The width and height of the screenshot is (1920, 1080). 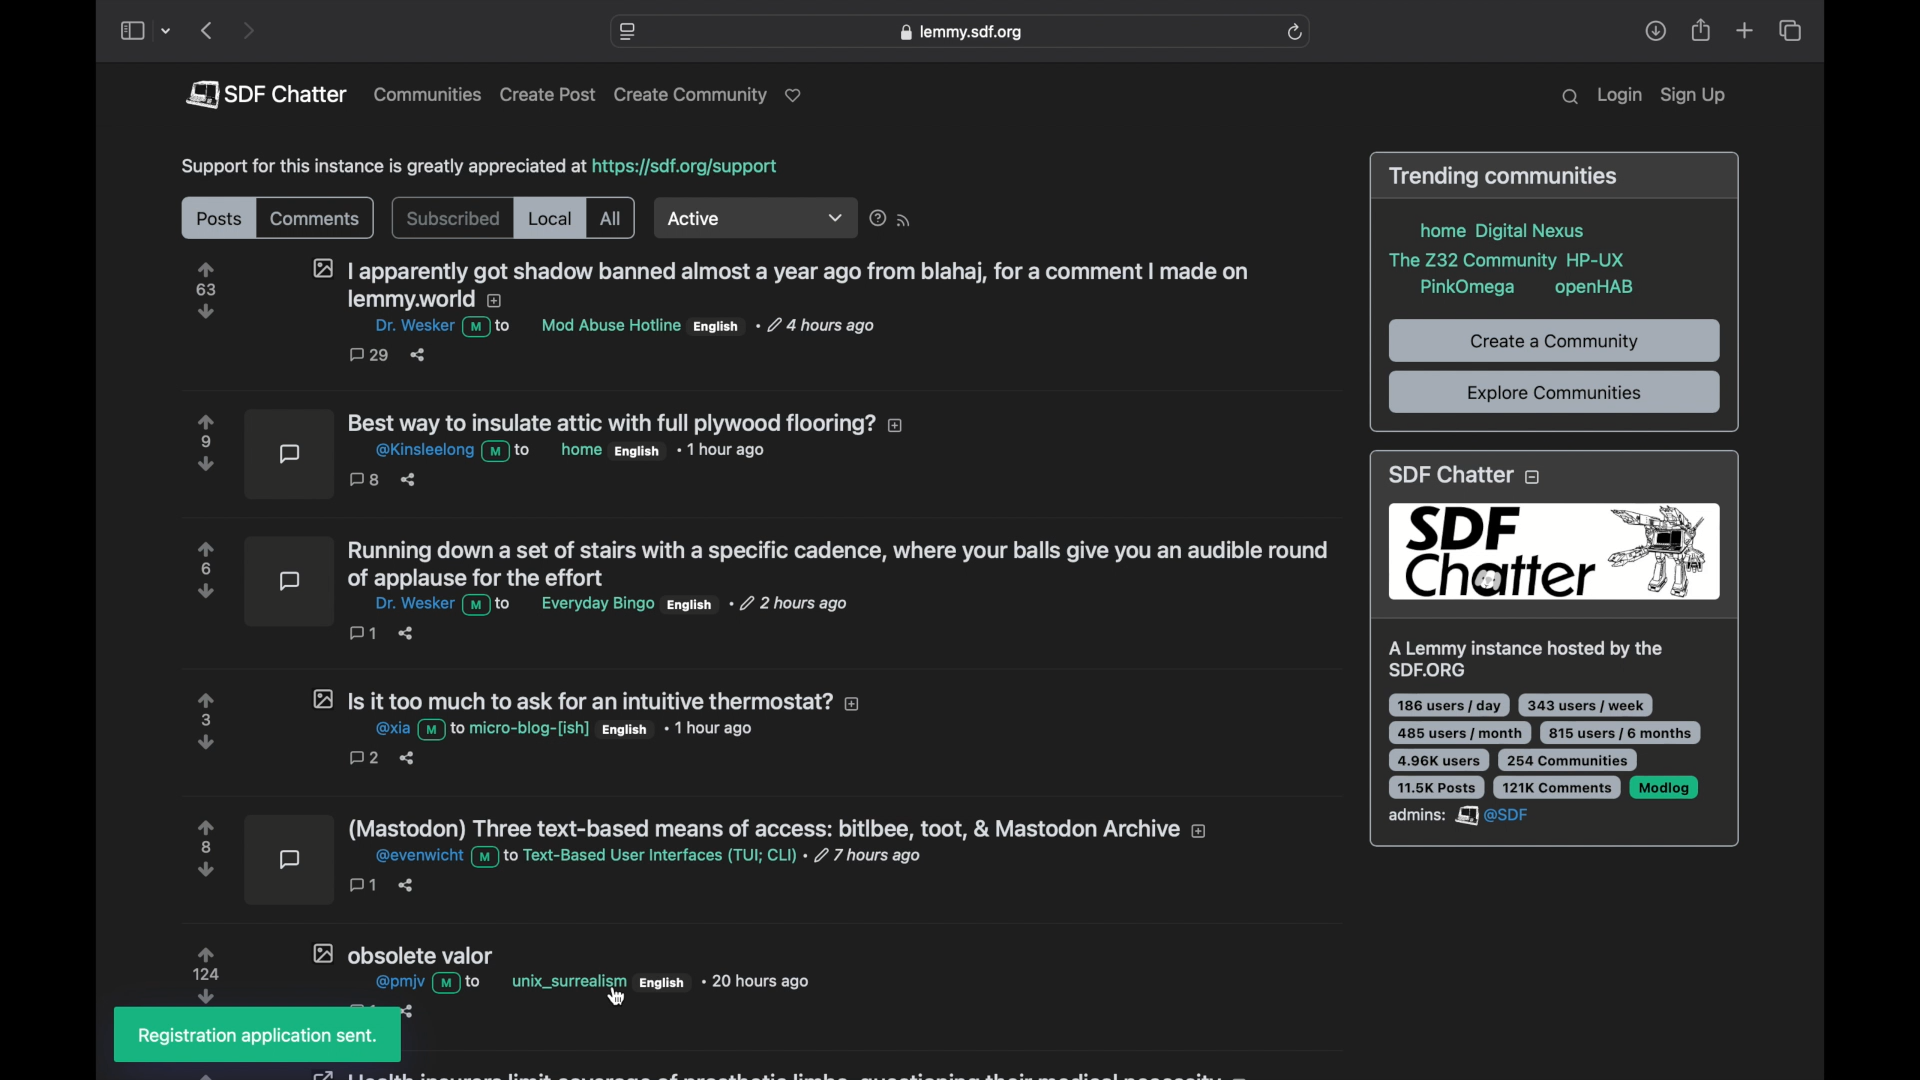 I want to click on registration application sent, so click(x=259, y=1037).